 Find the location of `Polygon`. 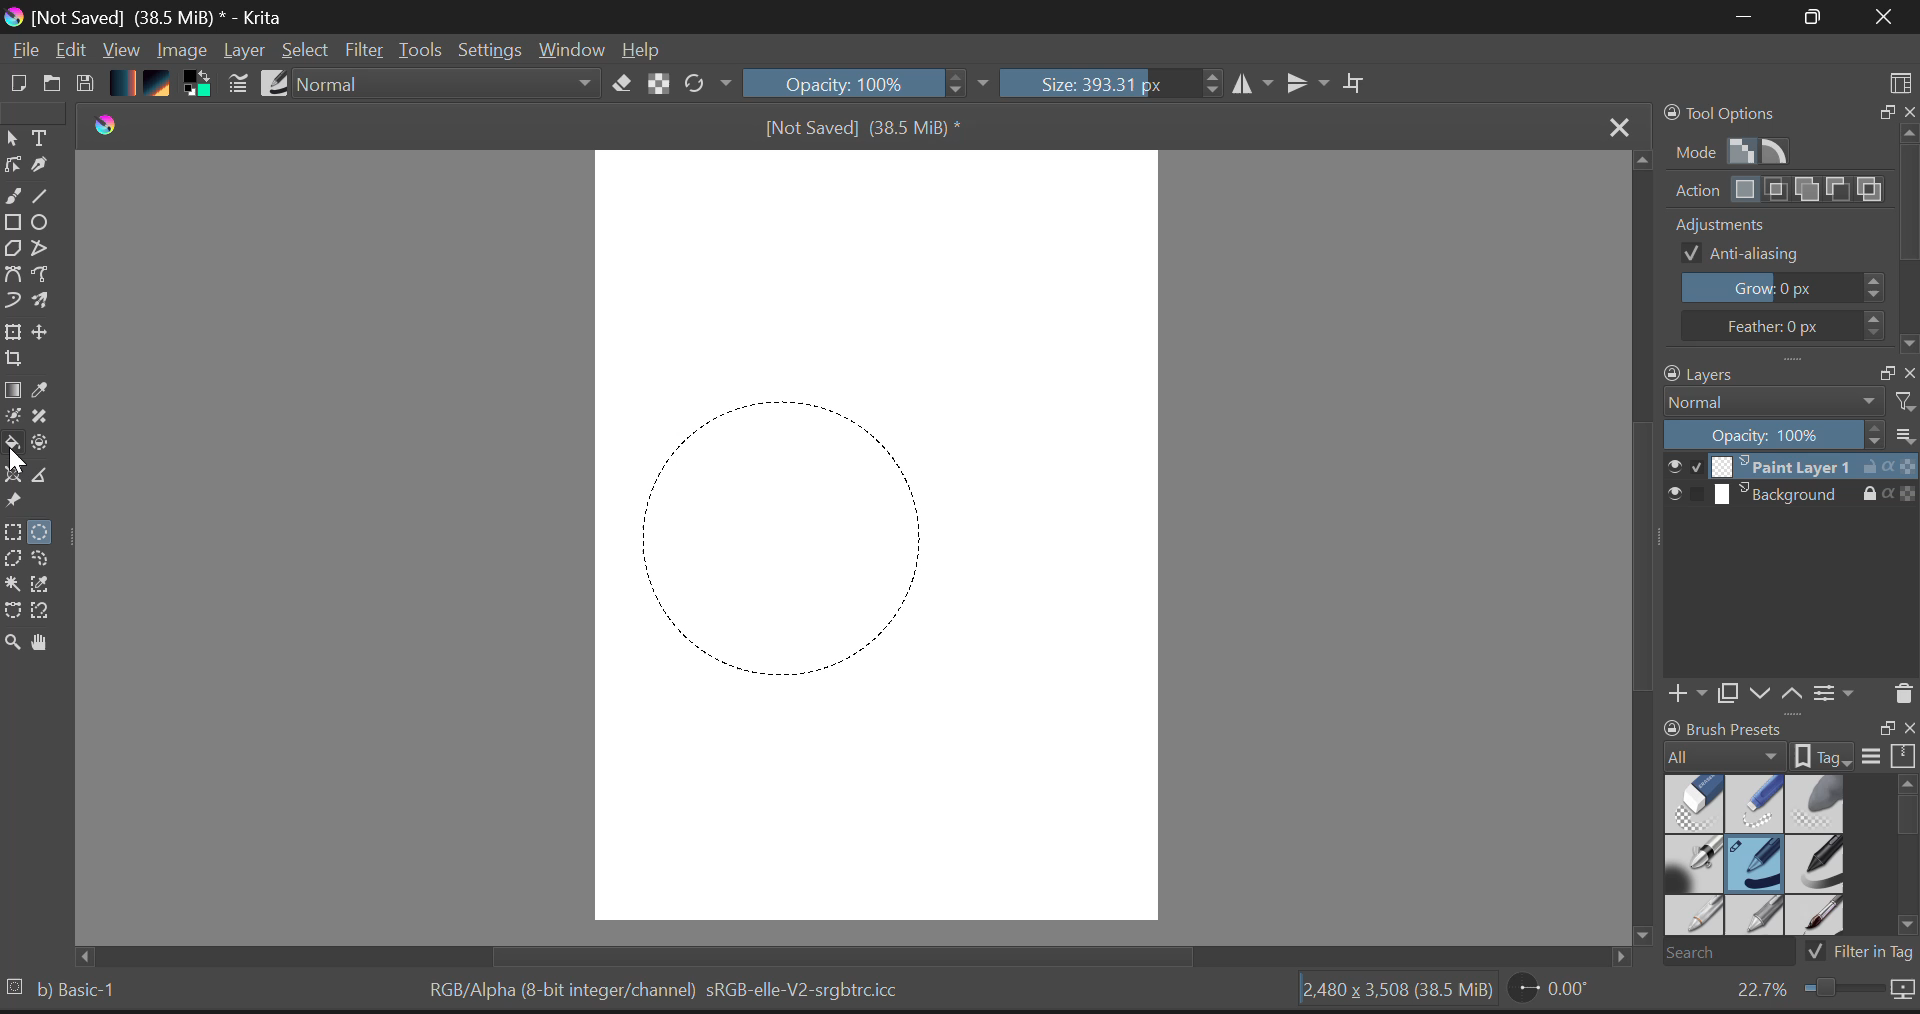

Polygon is located at coordinates (14, 253).